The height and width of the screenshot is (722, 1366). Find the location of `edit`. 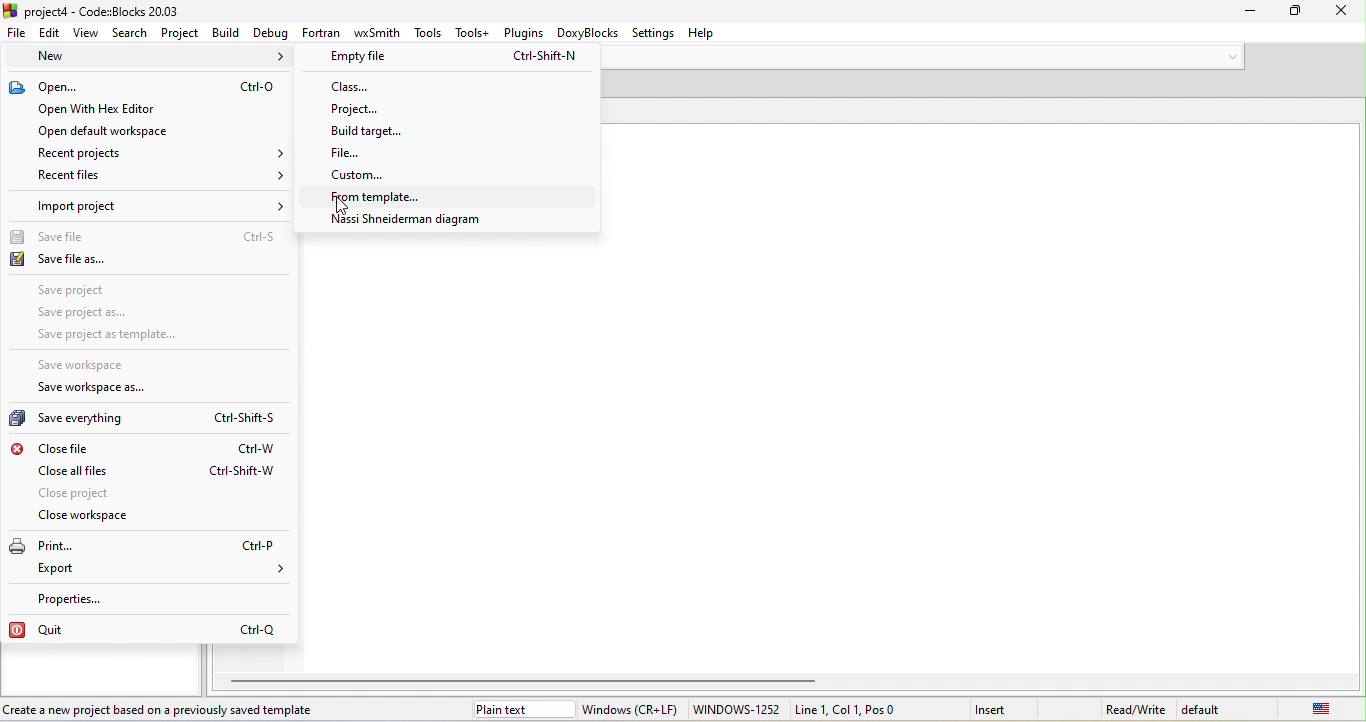

edit is located at coordinates (51, 34).